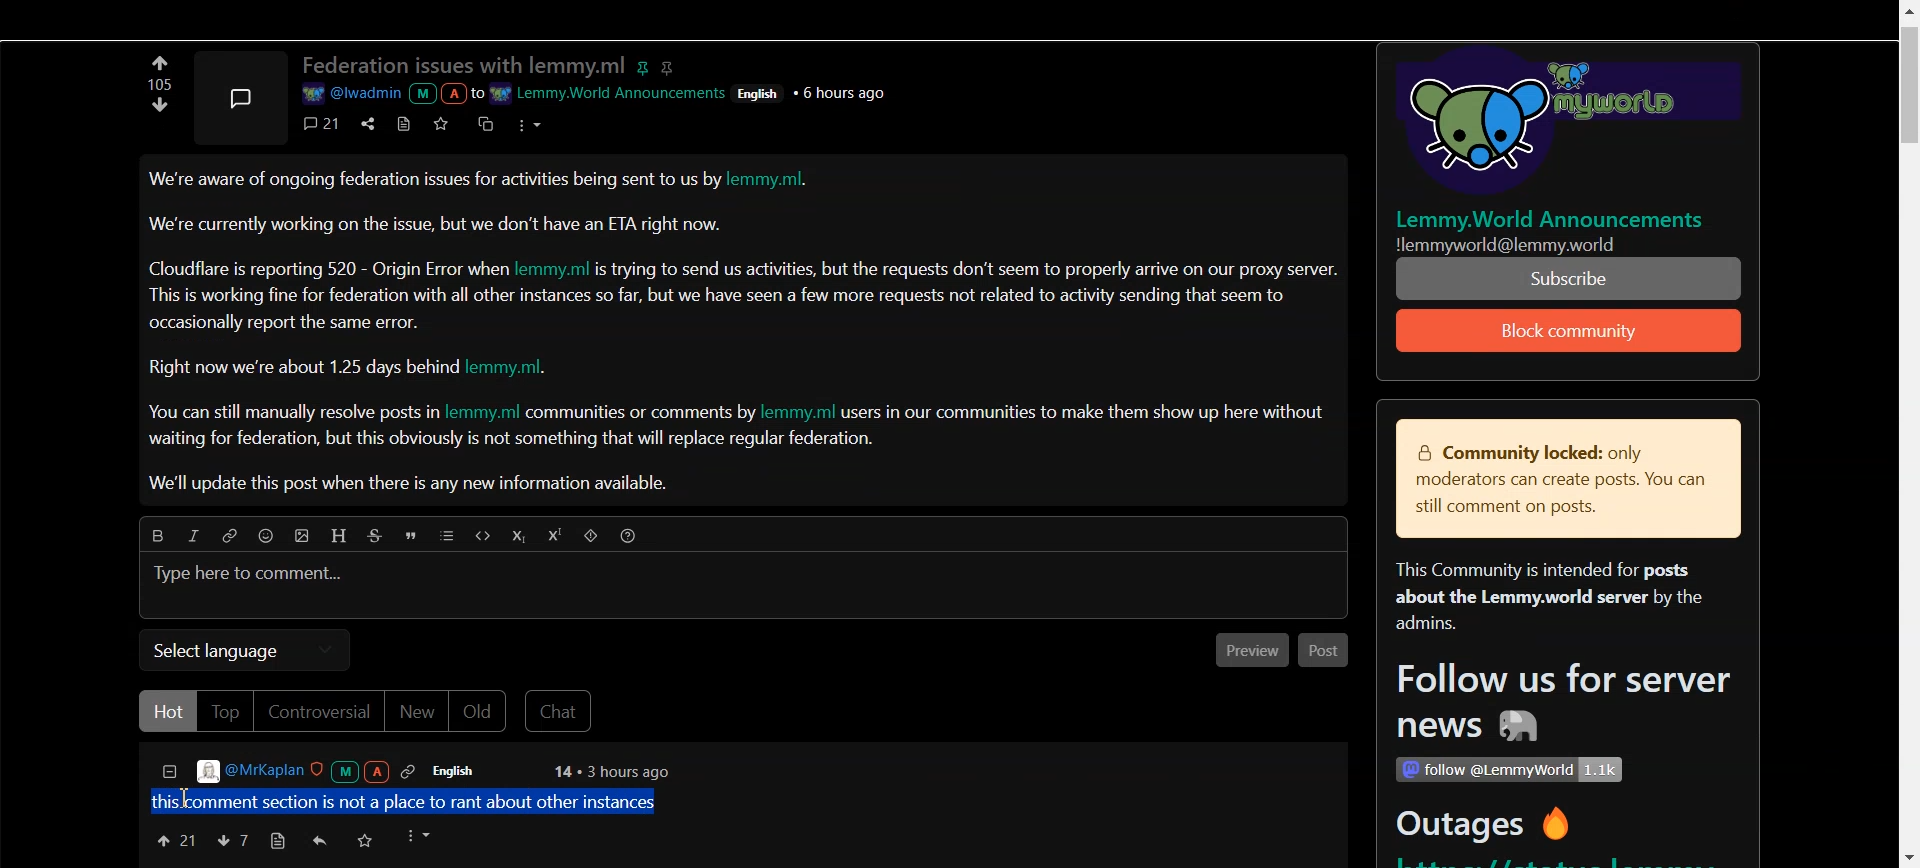 This screenshot has height=868, width=1920. I want to click on a @iwaamin, so click(390, 94).